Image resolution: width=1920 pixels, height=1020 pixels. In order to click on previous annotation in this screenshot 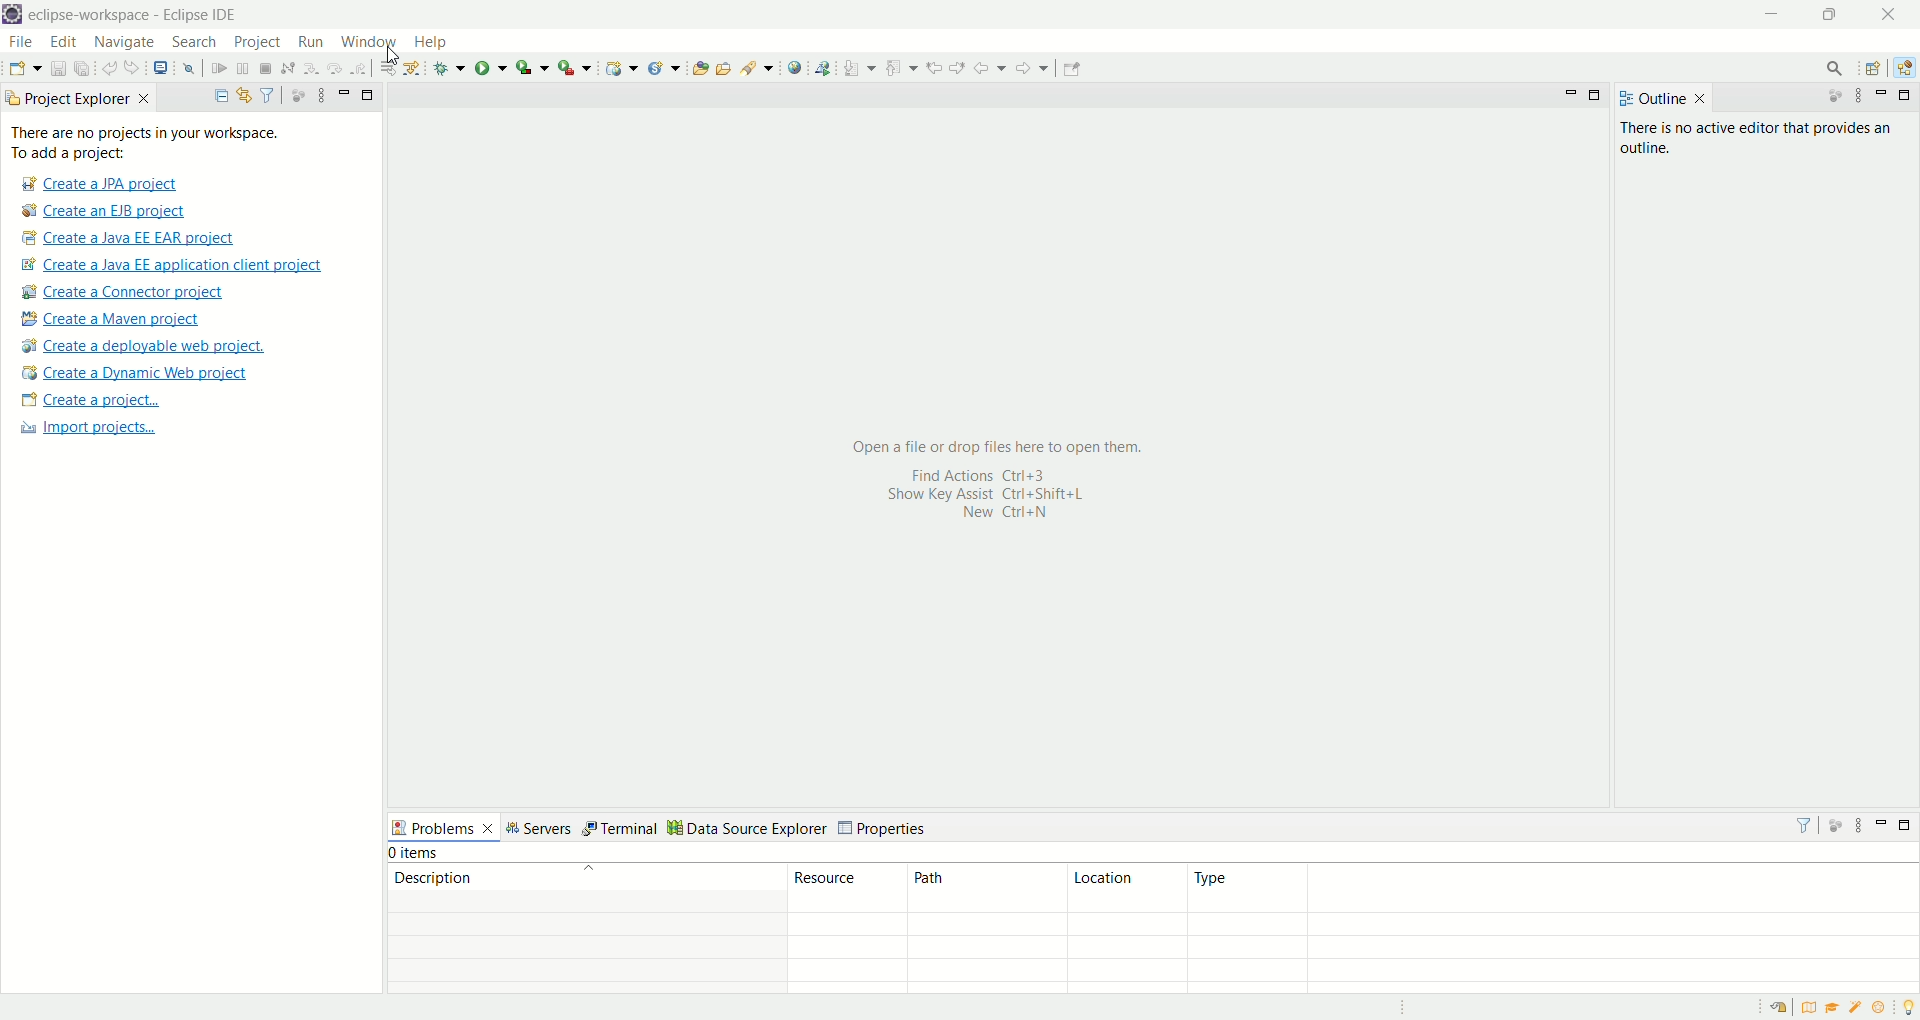, I will do `click(899, 66)`.